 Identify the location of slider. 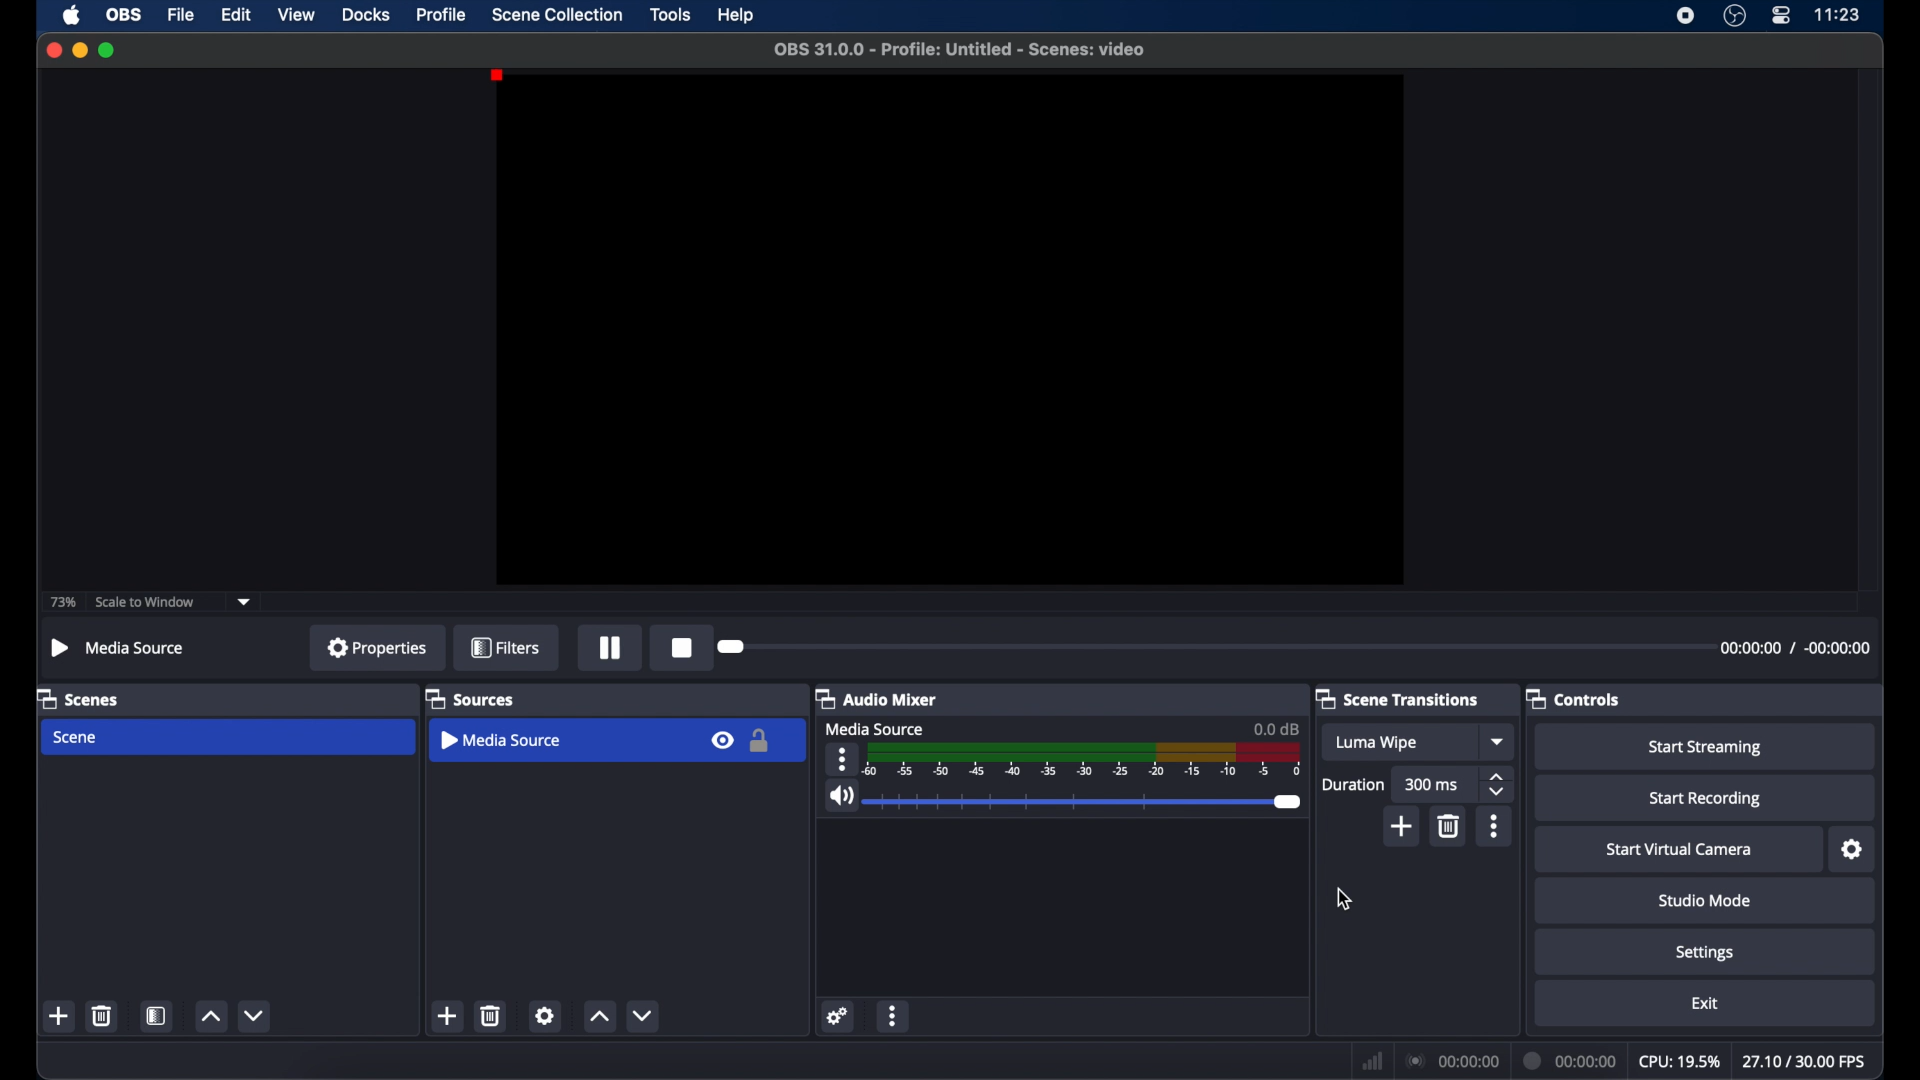
(1087, 802).